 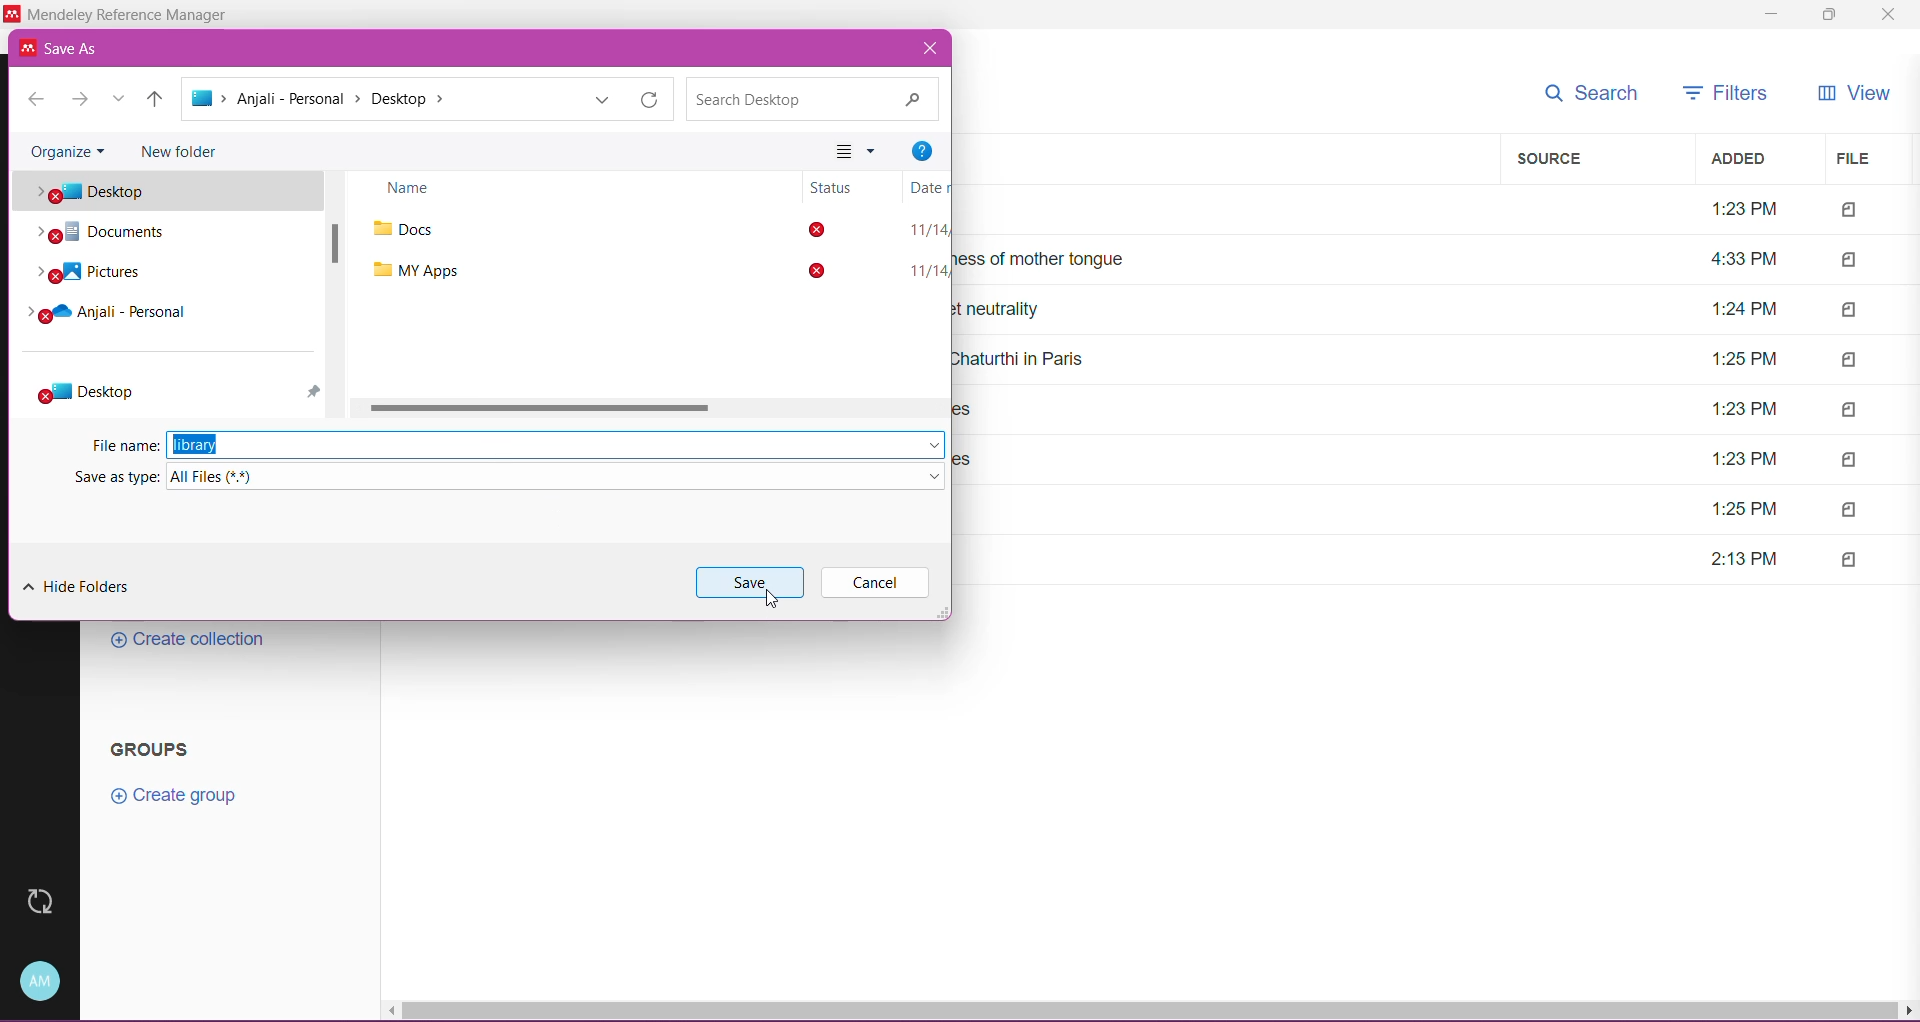 What do you see at coordinates (337, 252) in the screenshot?
I see `Vertical Scroll` at bounding box center [337, 252].